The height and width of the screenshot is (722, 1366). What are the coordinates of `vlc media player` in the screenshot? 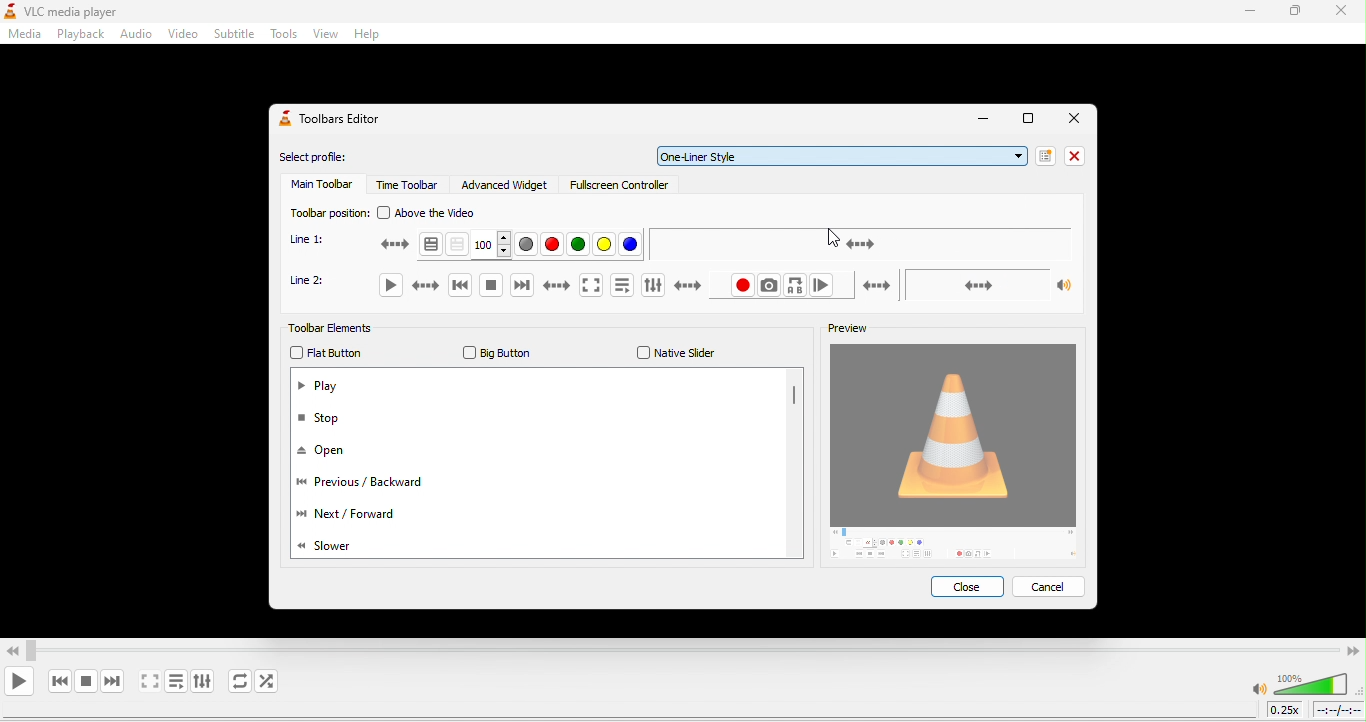 It's located at (96, 10).